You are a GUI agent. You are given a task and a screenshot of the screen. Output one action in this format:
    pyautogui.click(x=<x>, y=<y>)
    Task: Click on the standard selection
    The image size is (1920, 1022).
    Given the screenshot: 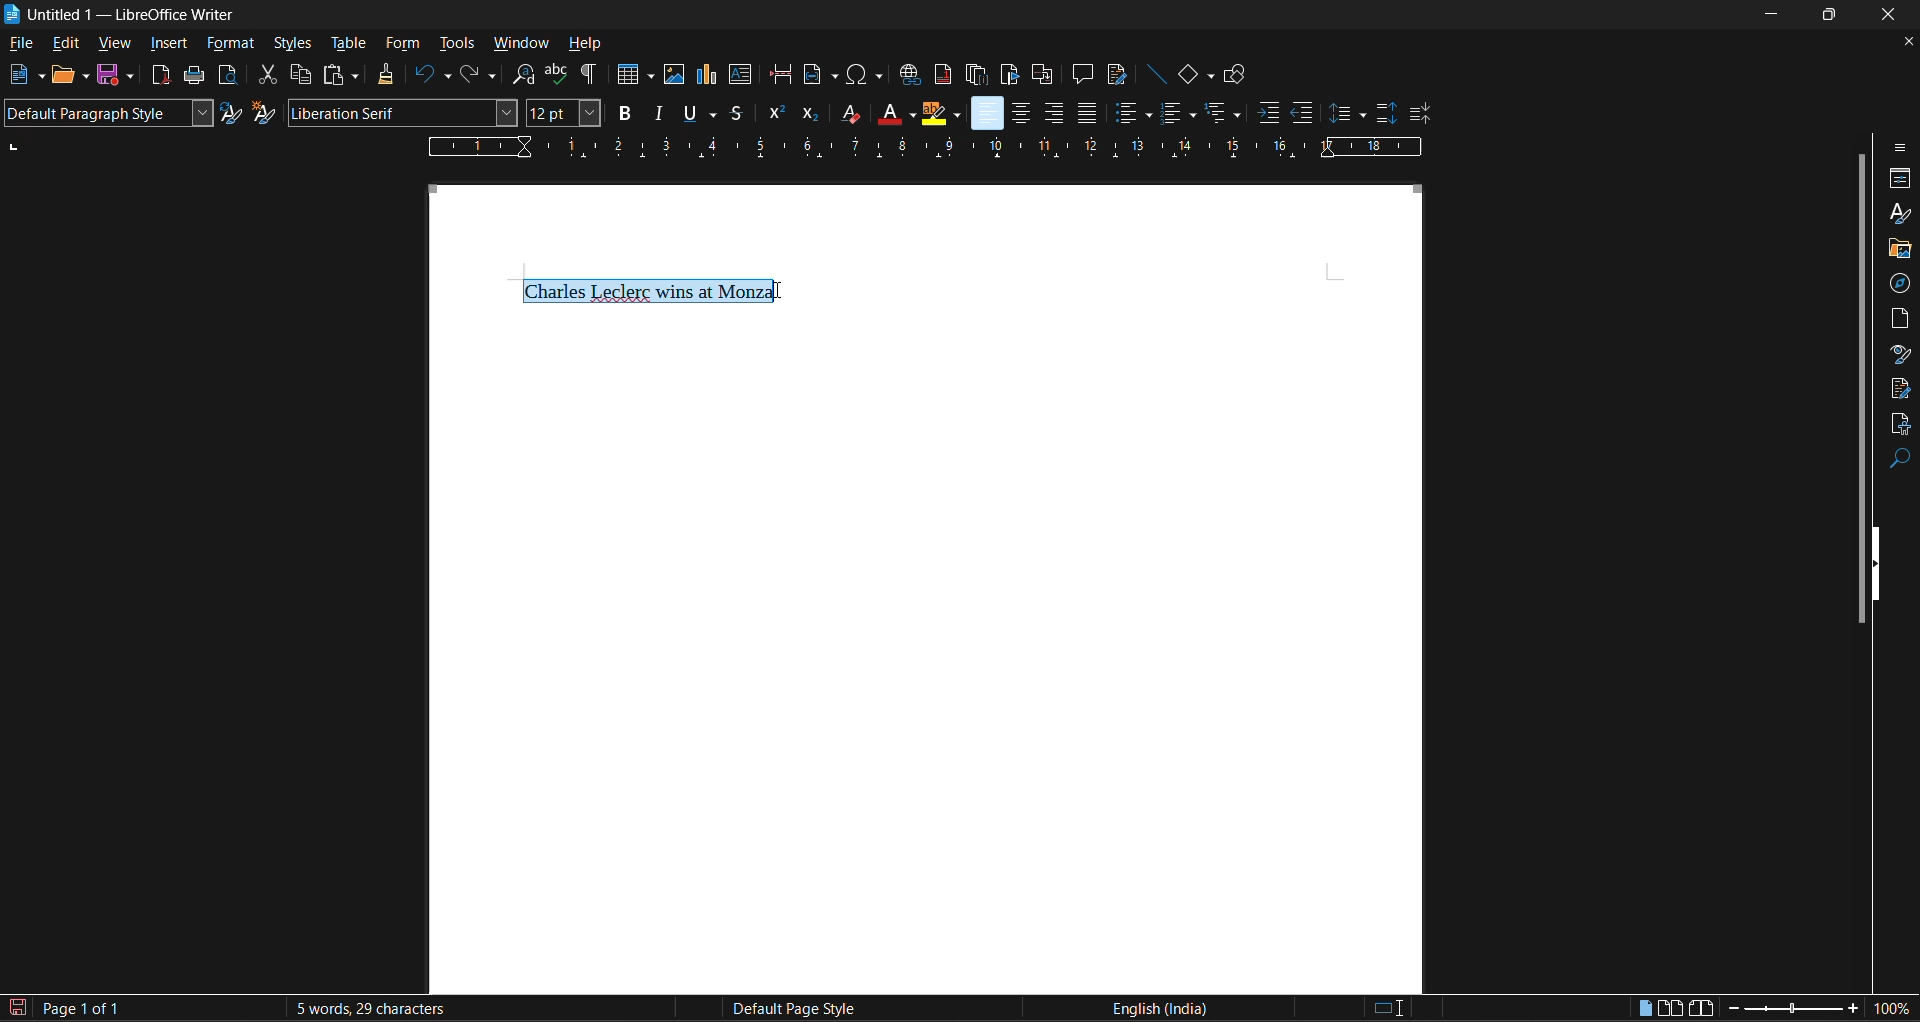 What is the action you would take?
    pyautogui.click(x=1388, y=1010)
    